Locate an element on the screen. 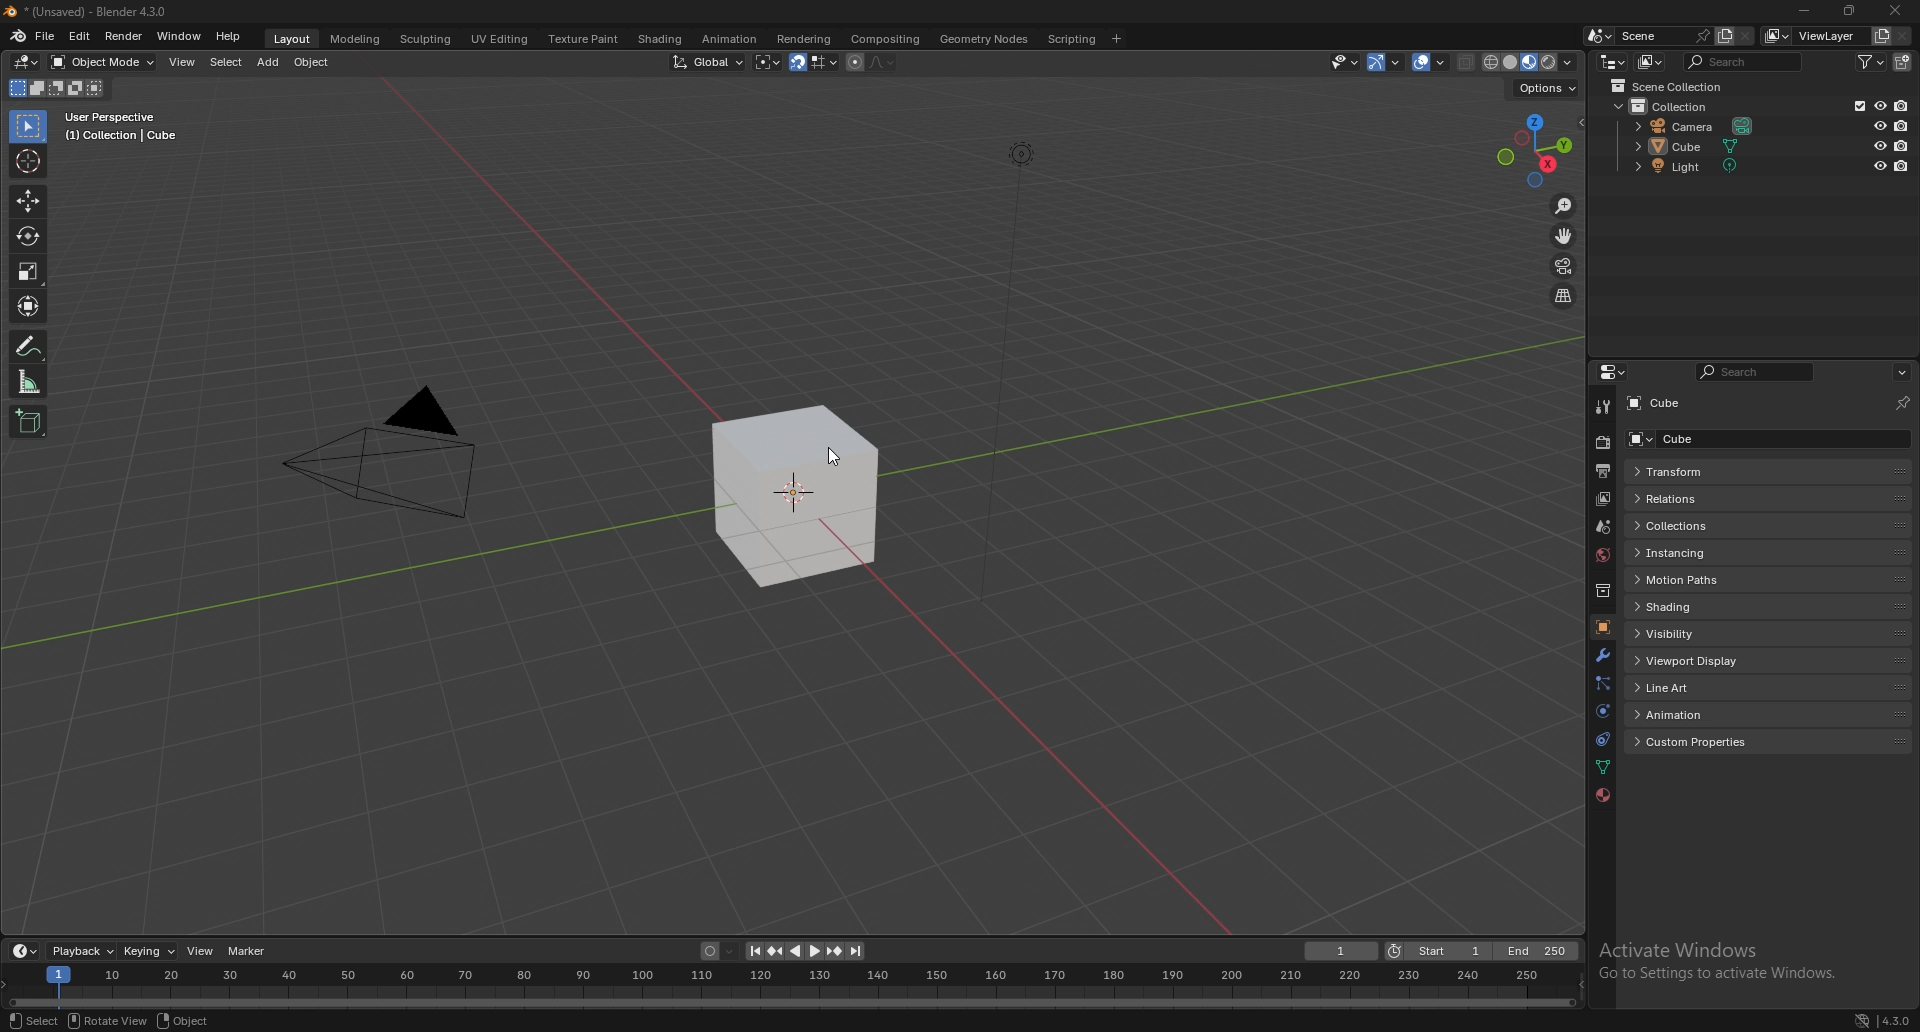 The image size is (1920, 1032). editor type is located at coordinates (26, 62).